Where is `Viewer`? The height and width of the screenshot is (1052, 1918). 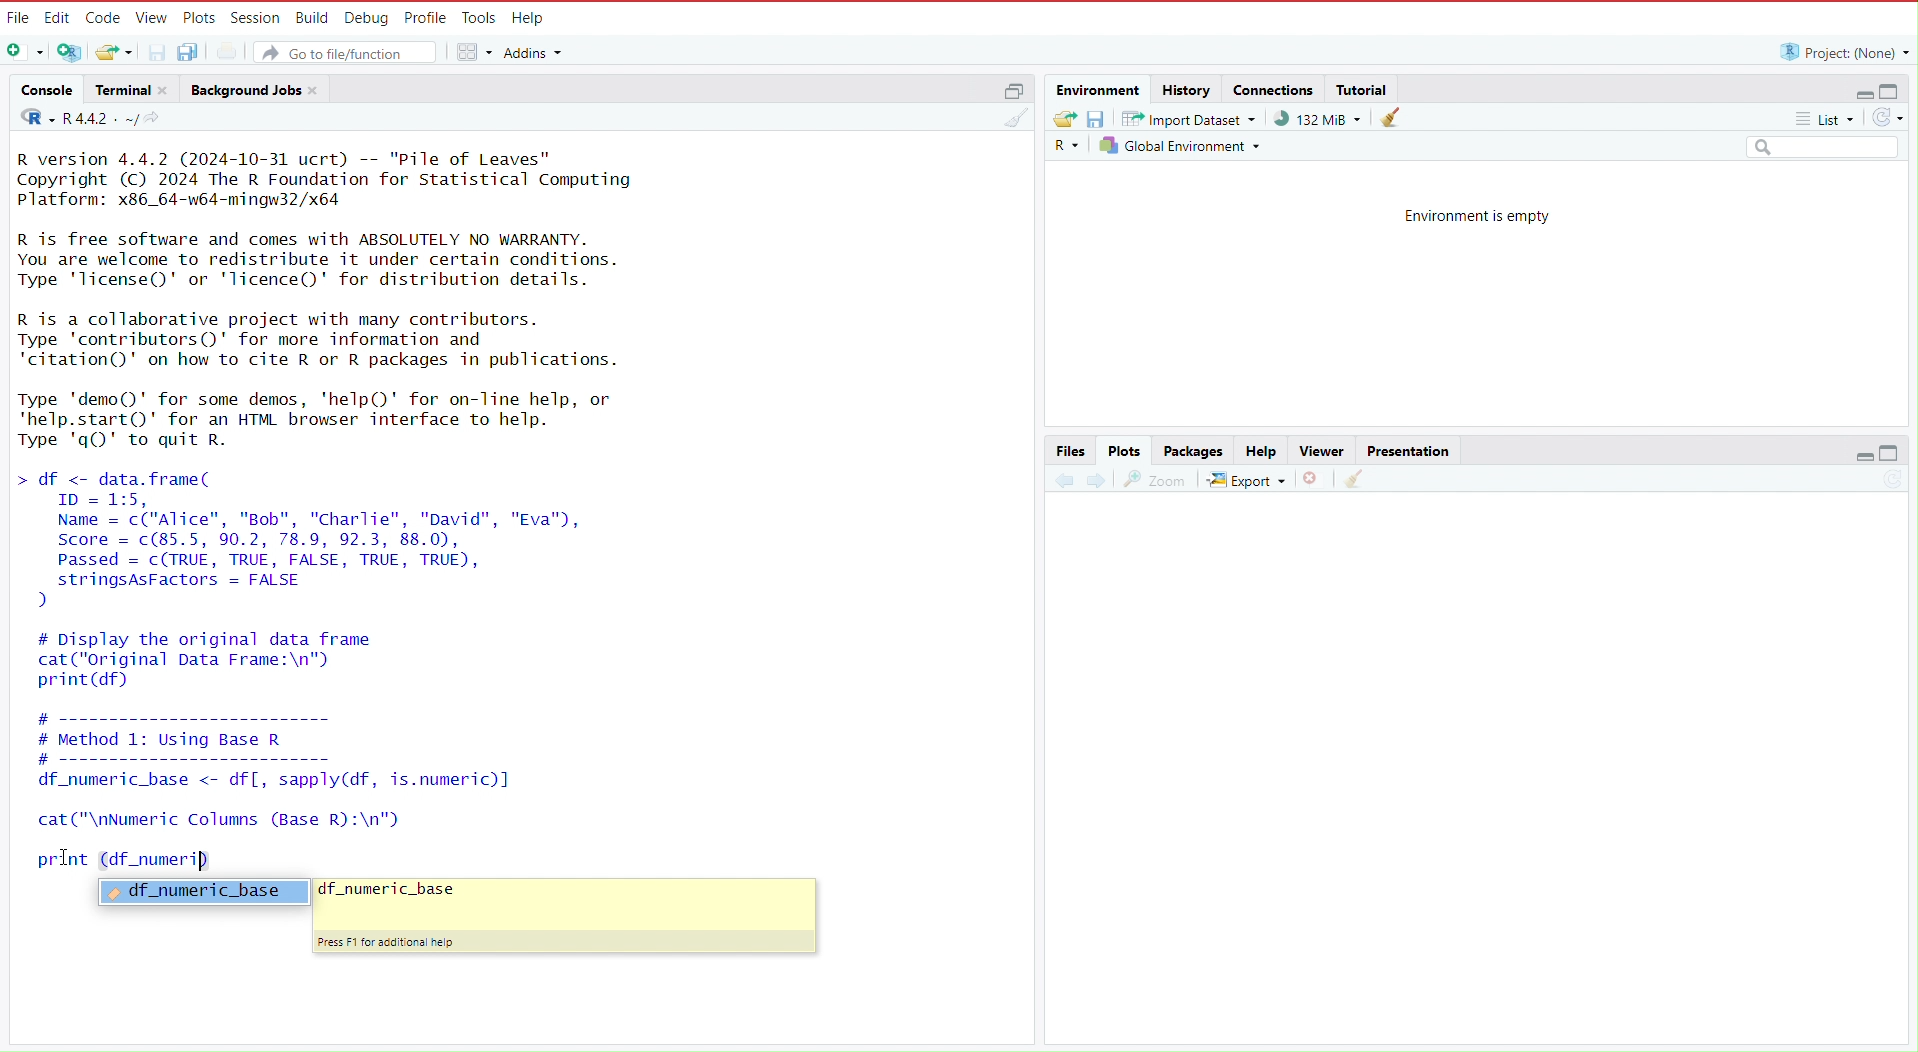
Viewer is located at coordinates (1319, 449).